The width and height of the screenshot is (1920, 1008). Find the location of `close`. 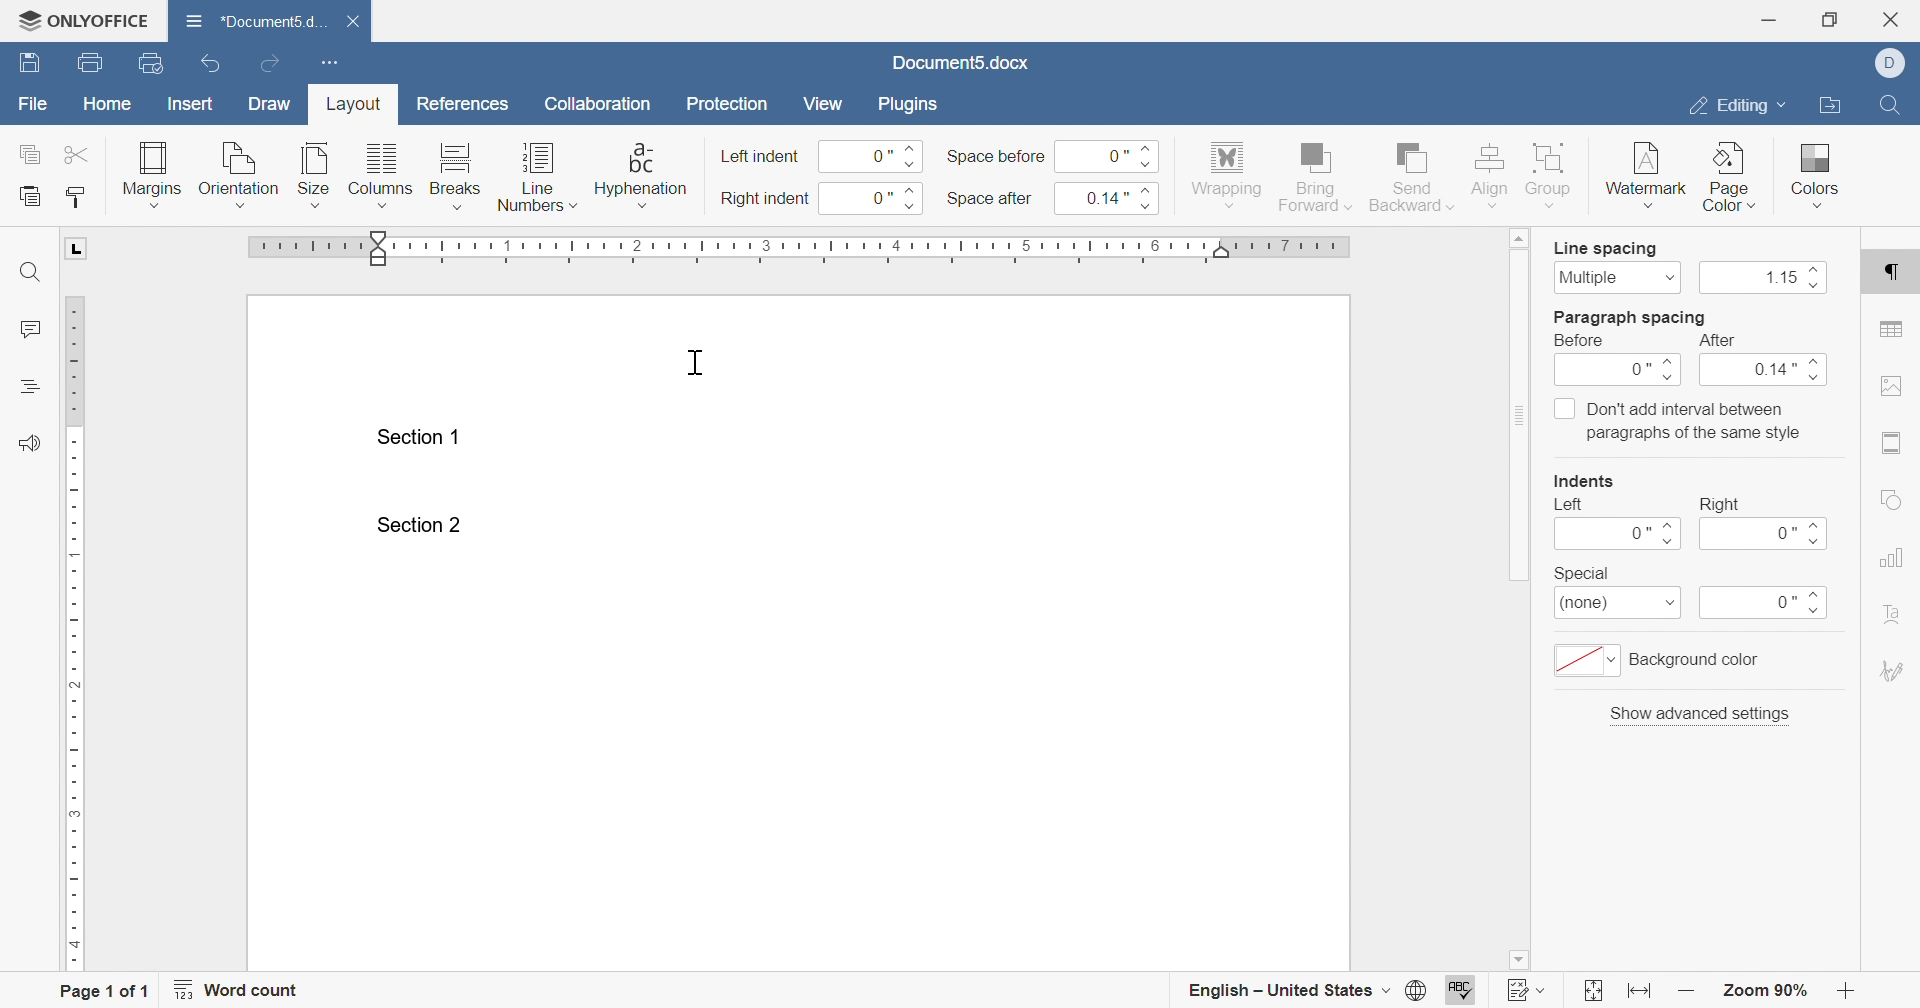

close is located at coordinates (1895, 19).